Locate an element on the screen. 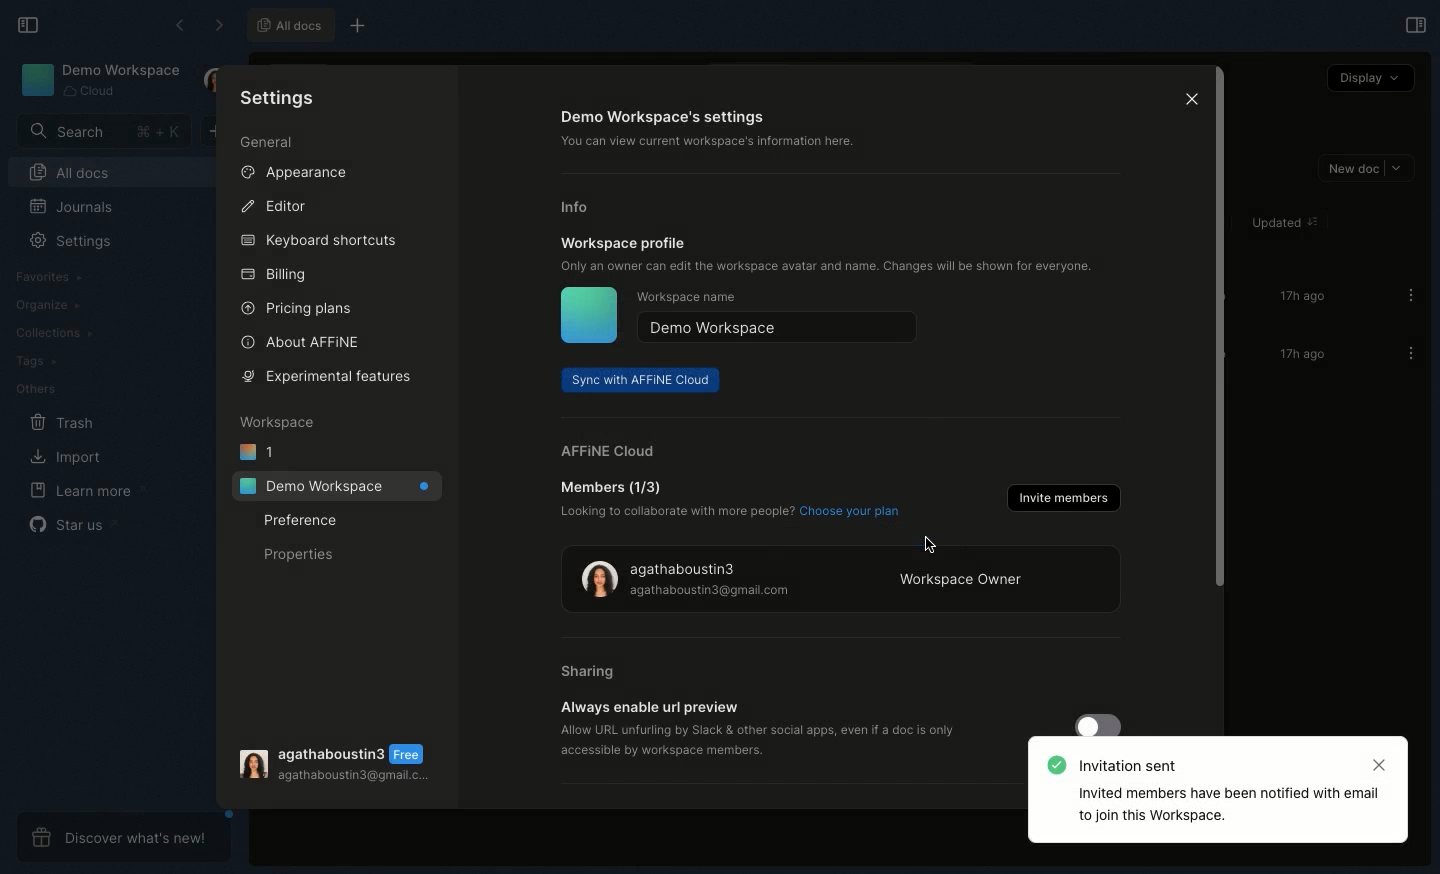  Billing is located at coordinates (272, 275).